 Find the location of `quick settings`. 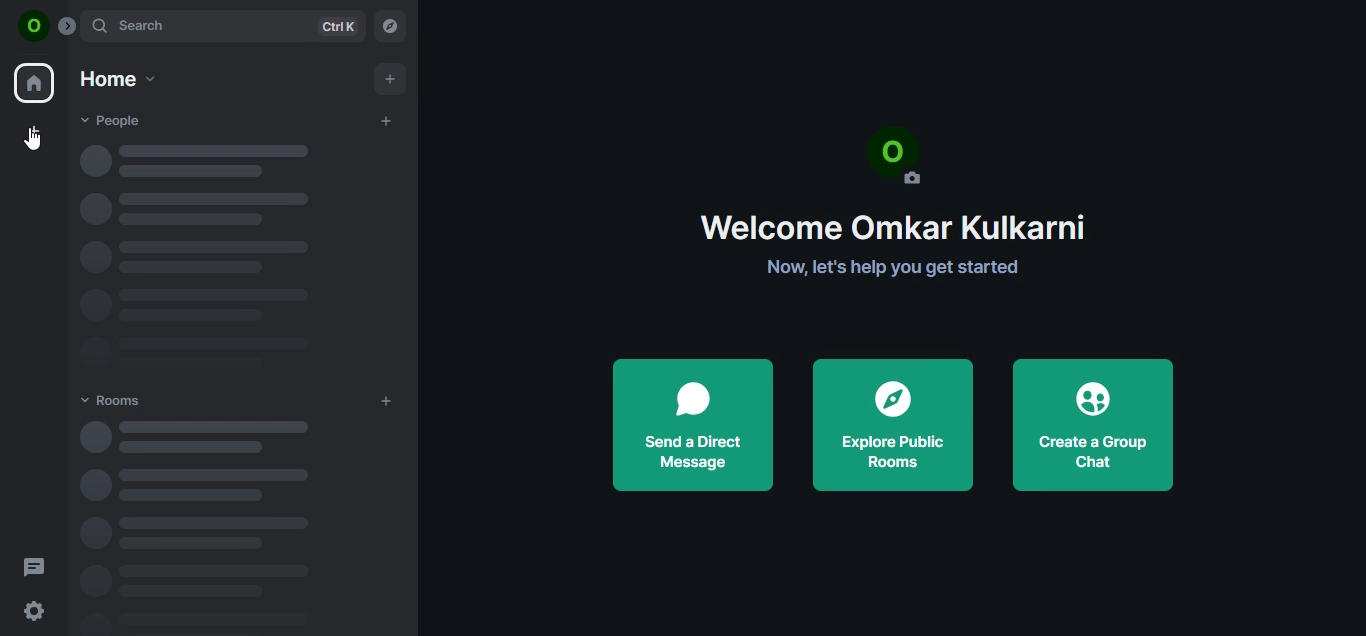

quick settings is located at coordinates (34, 611).